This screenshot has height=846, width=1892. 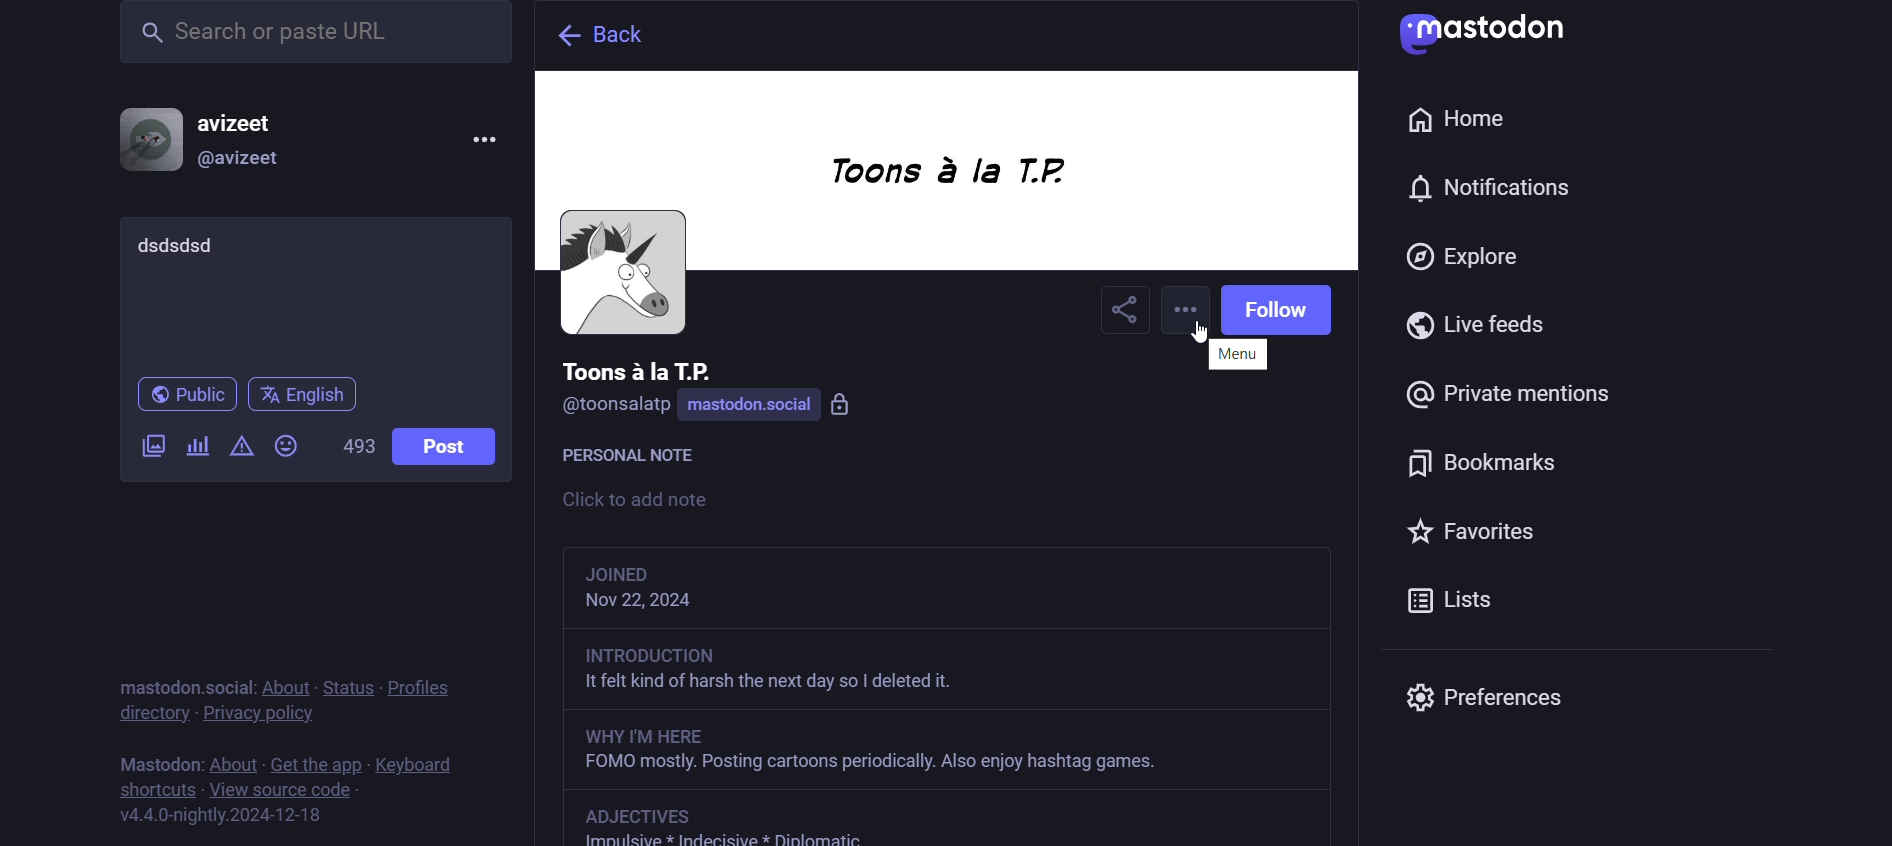 What do you see at coordinates (1124, 312) in the screenshot?
I see `share` at bounding box center [1124, 312].